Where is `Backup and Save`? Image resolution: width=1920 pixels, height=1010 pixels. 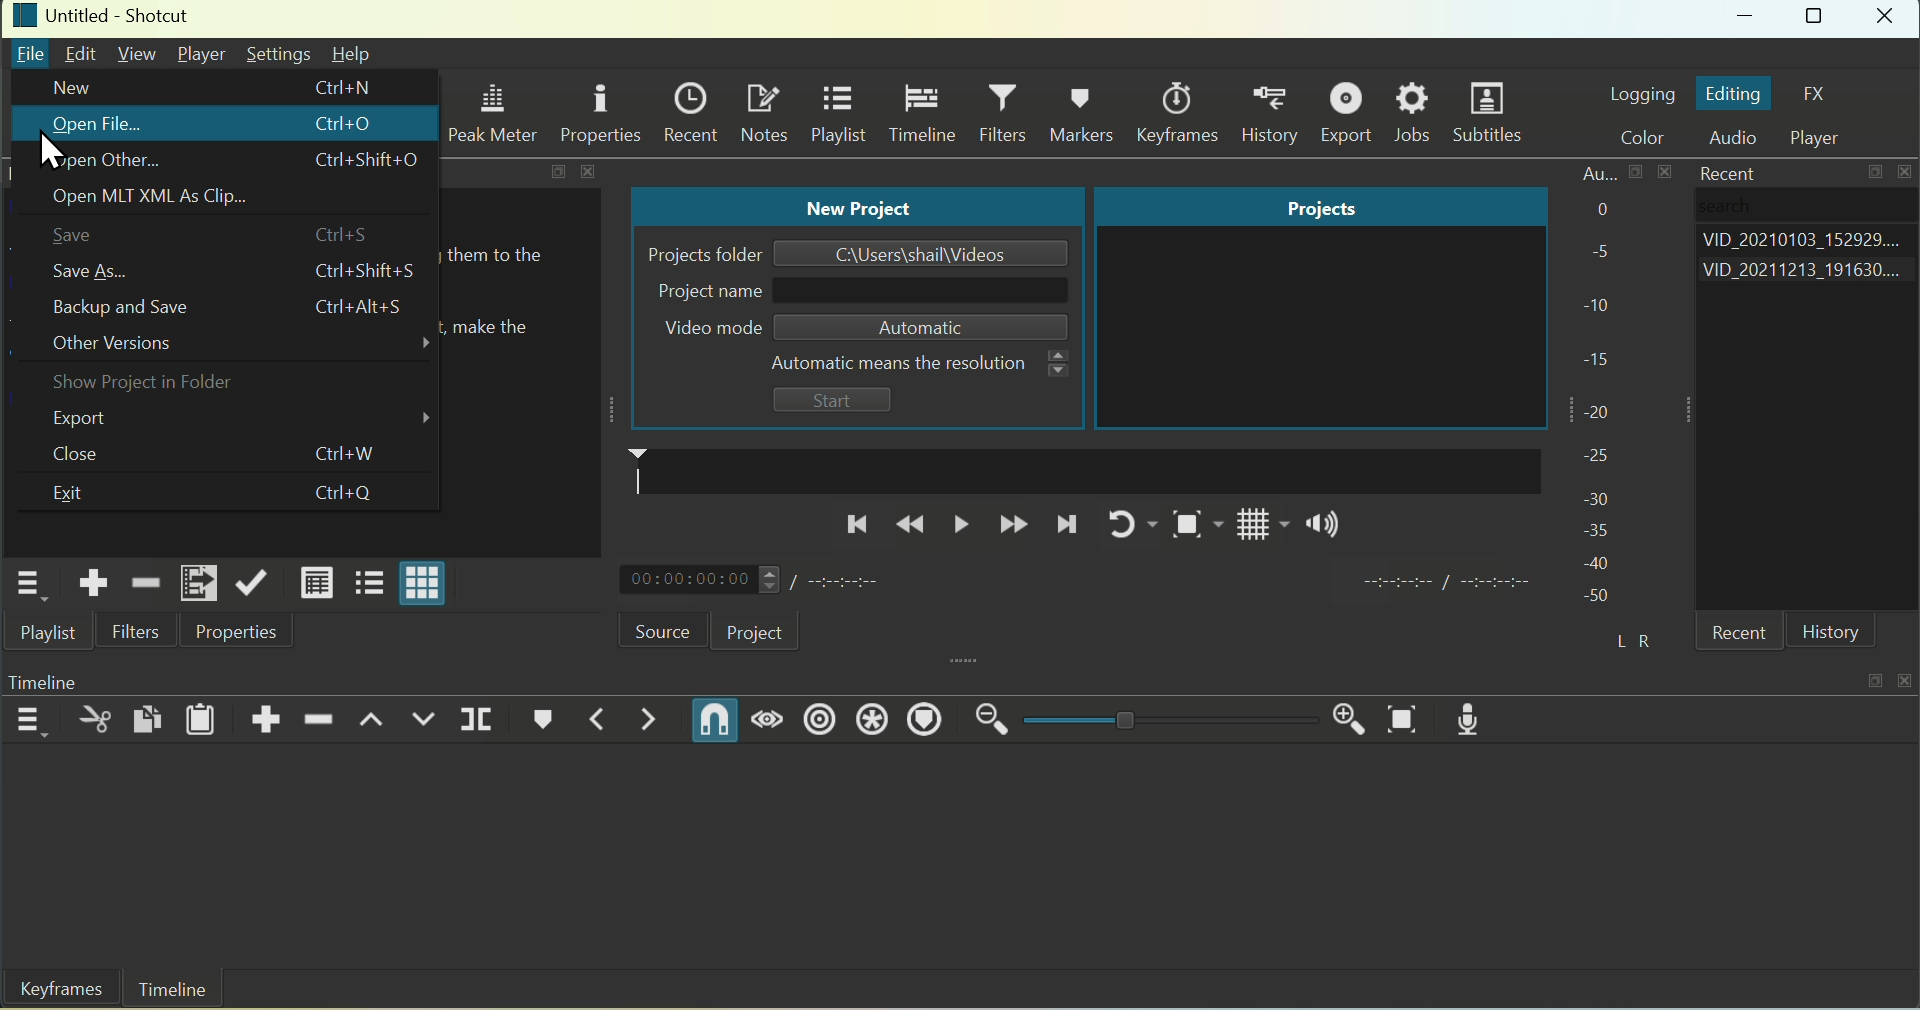
Backup and Save is located at coordinates (129, 307).